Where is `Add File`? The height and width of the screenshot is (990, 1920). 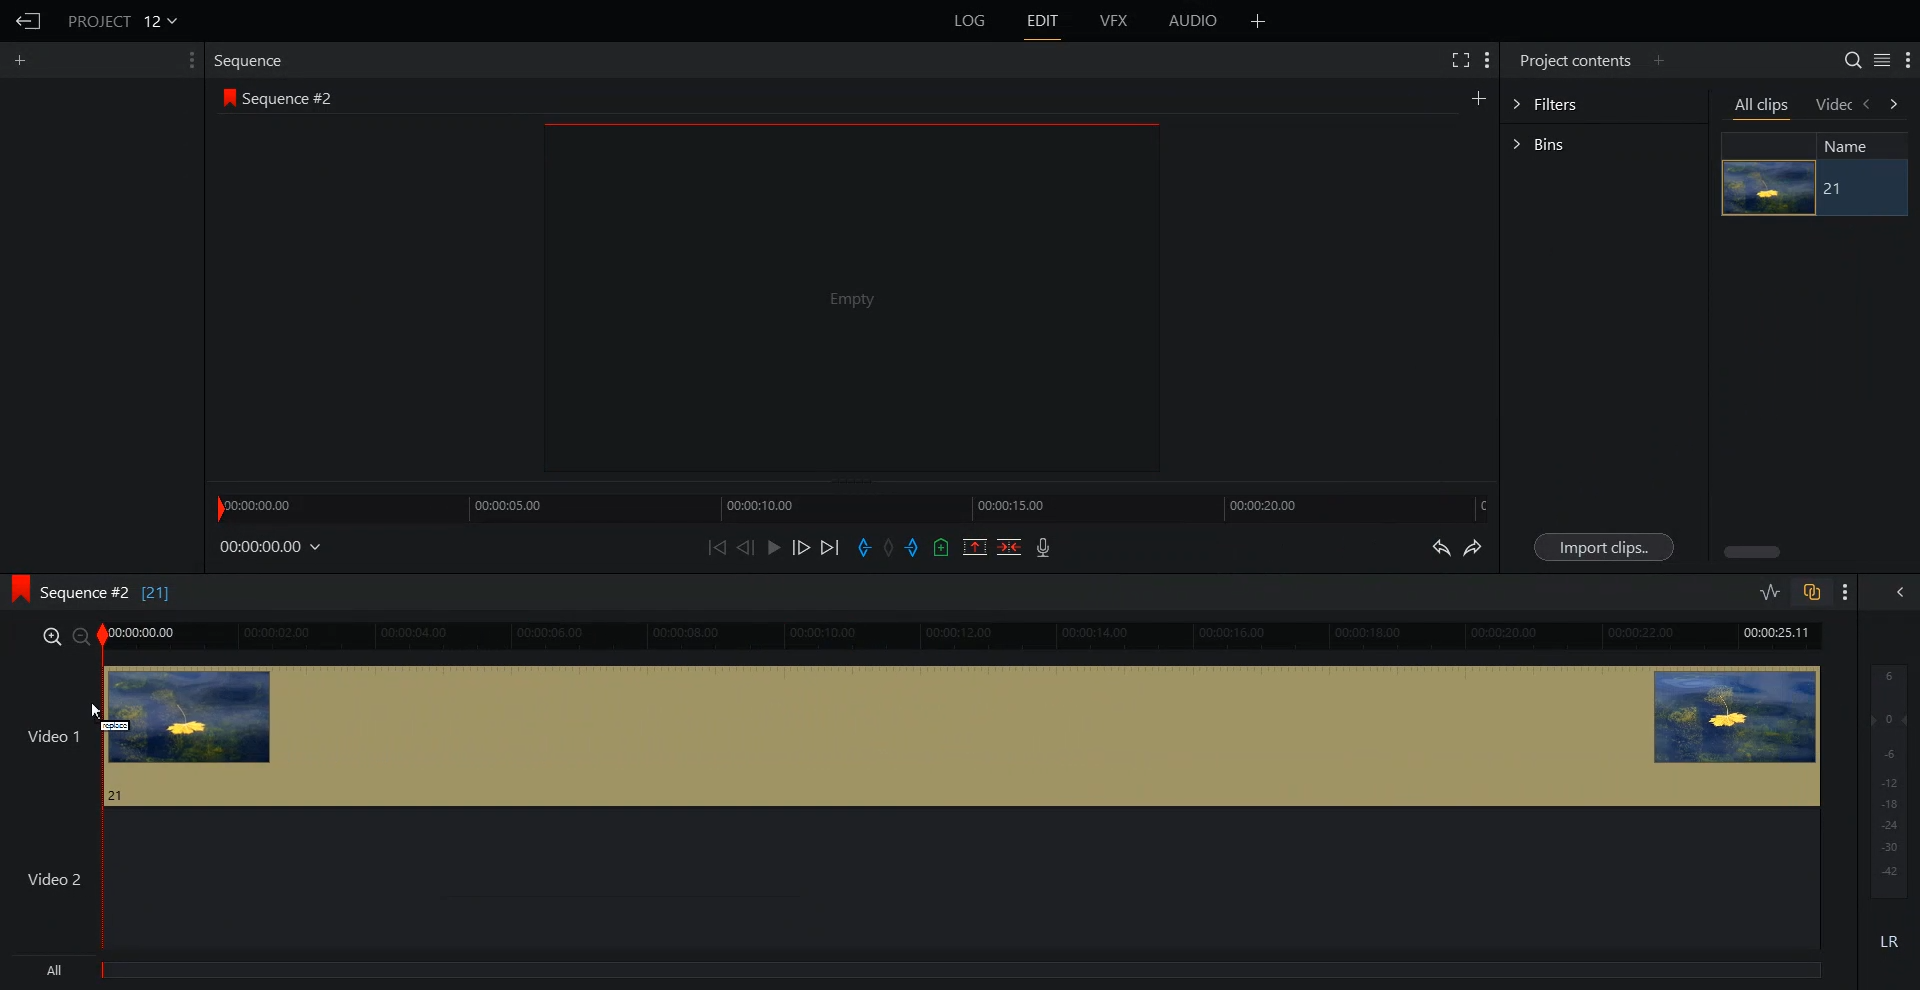
Add File is located at coordinates (1259, 21).